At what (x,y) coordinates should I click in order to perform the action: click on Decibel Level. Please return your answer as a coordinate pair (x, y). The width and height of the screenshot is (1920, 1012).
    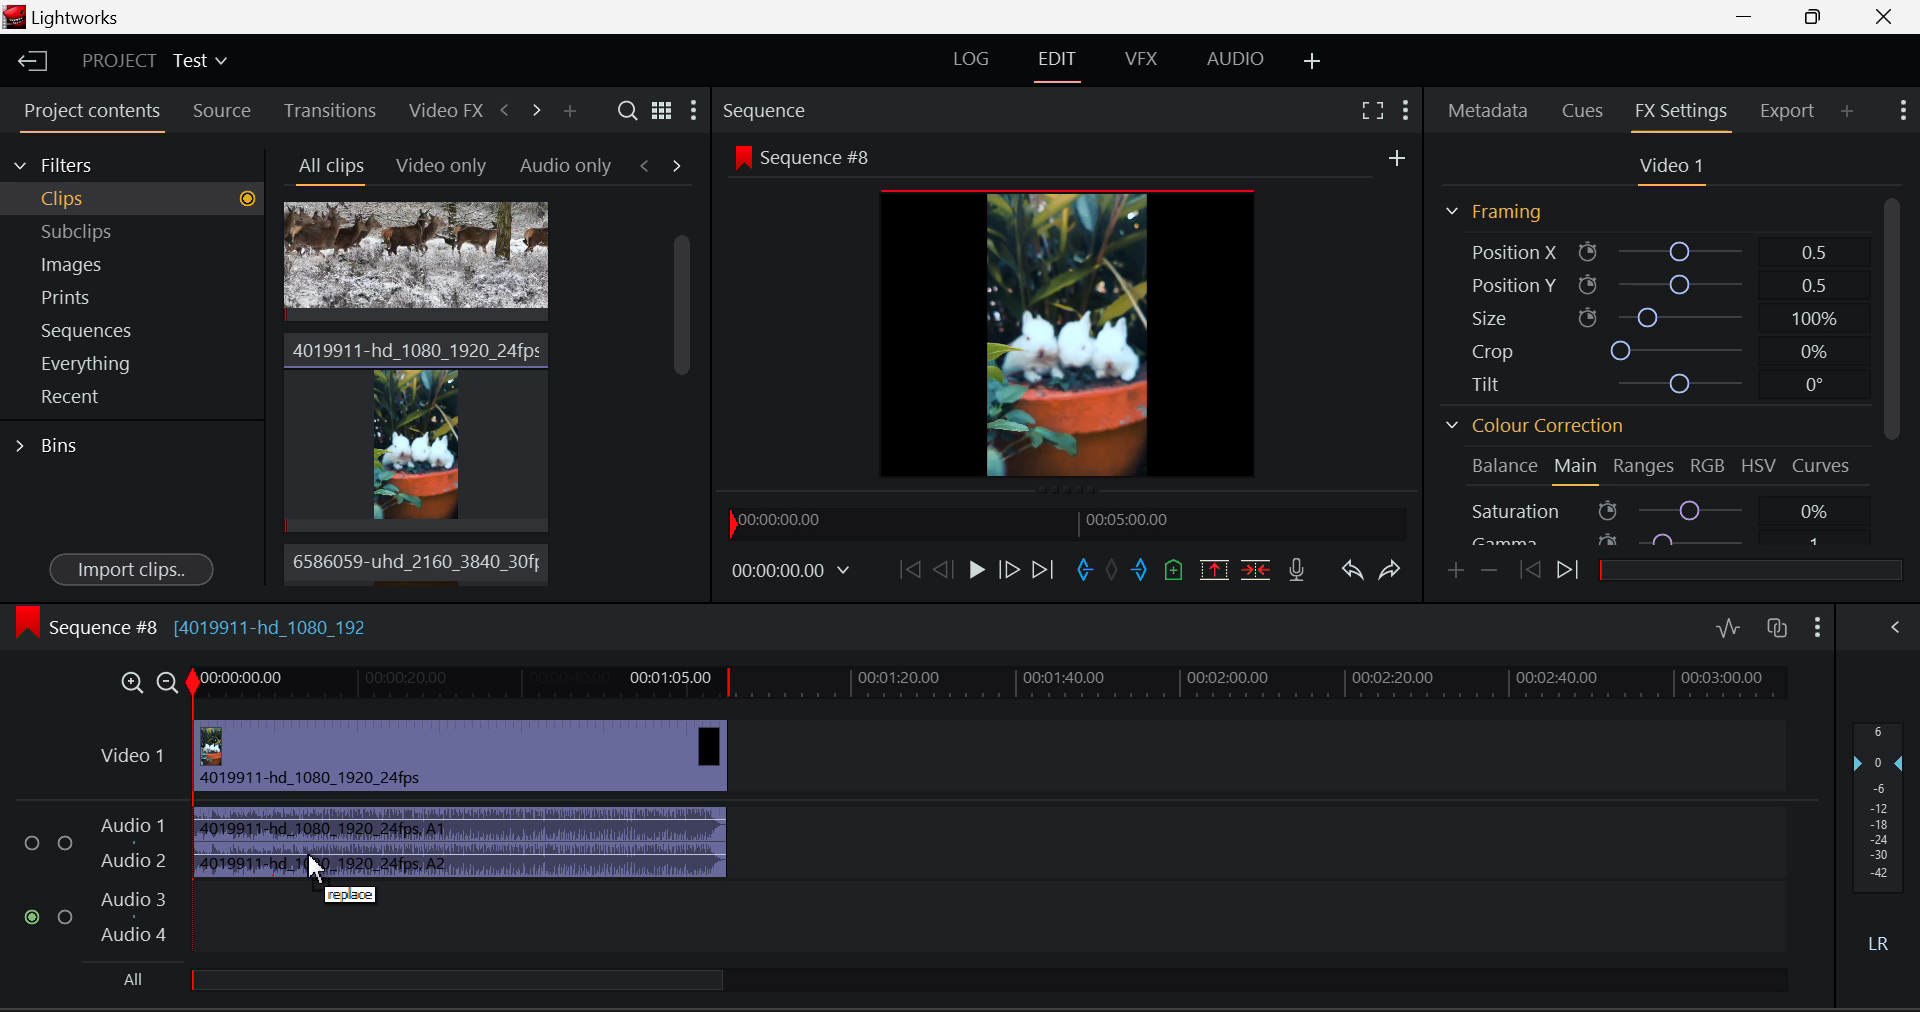
    Looking at the image, I should click on (1880, 827).